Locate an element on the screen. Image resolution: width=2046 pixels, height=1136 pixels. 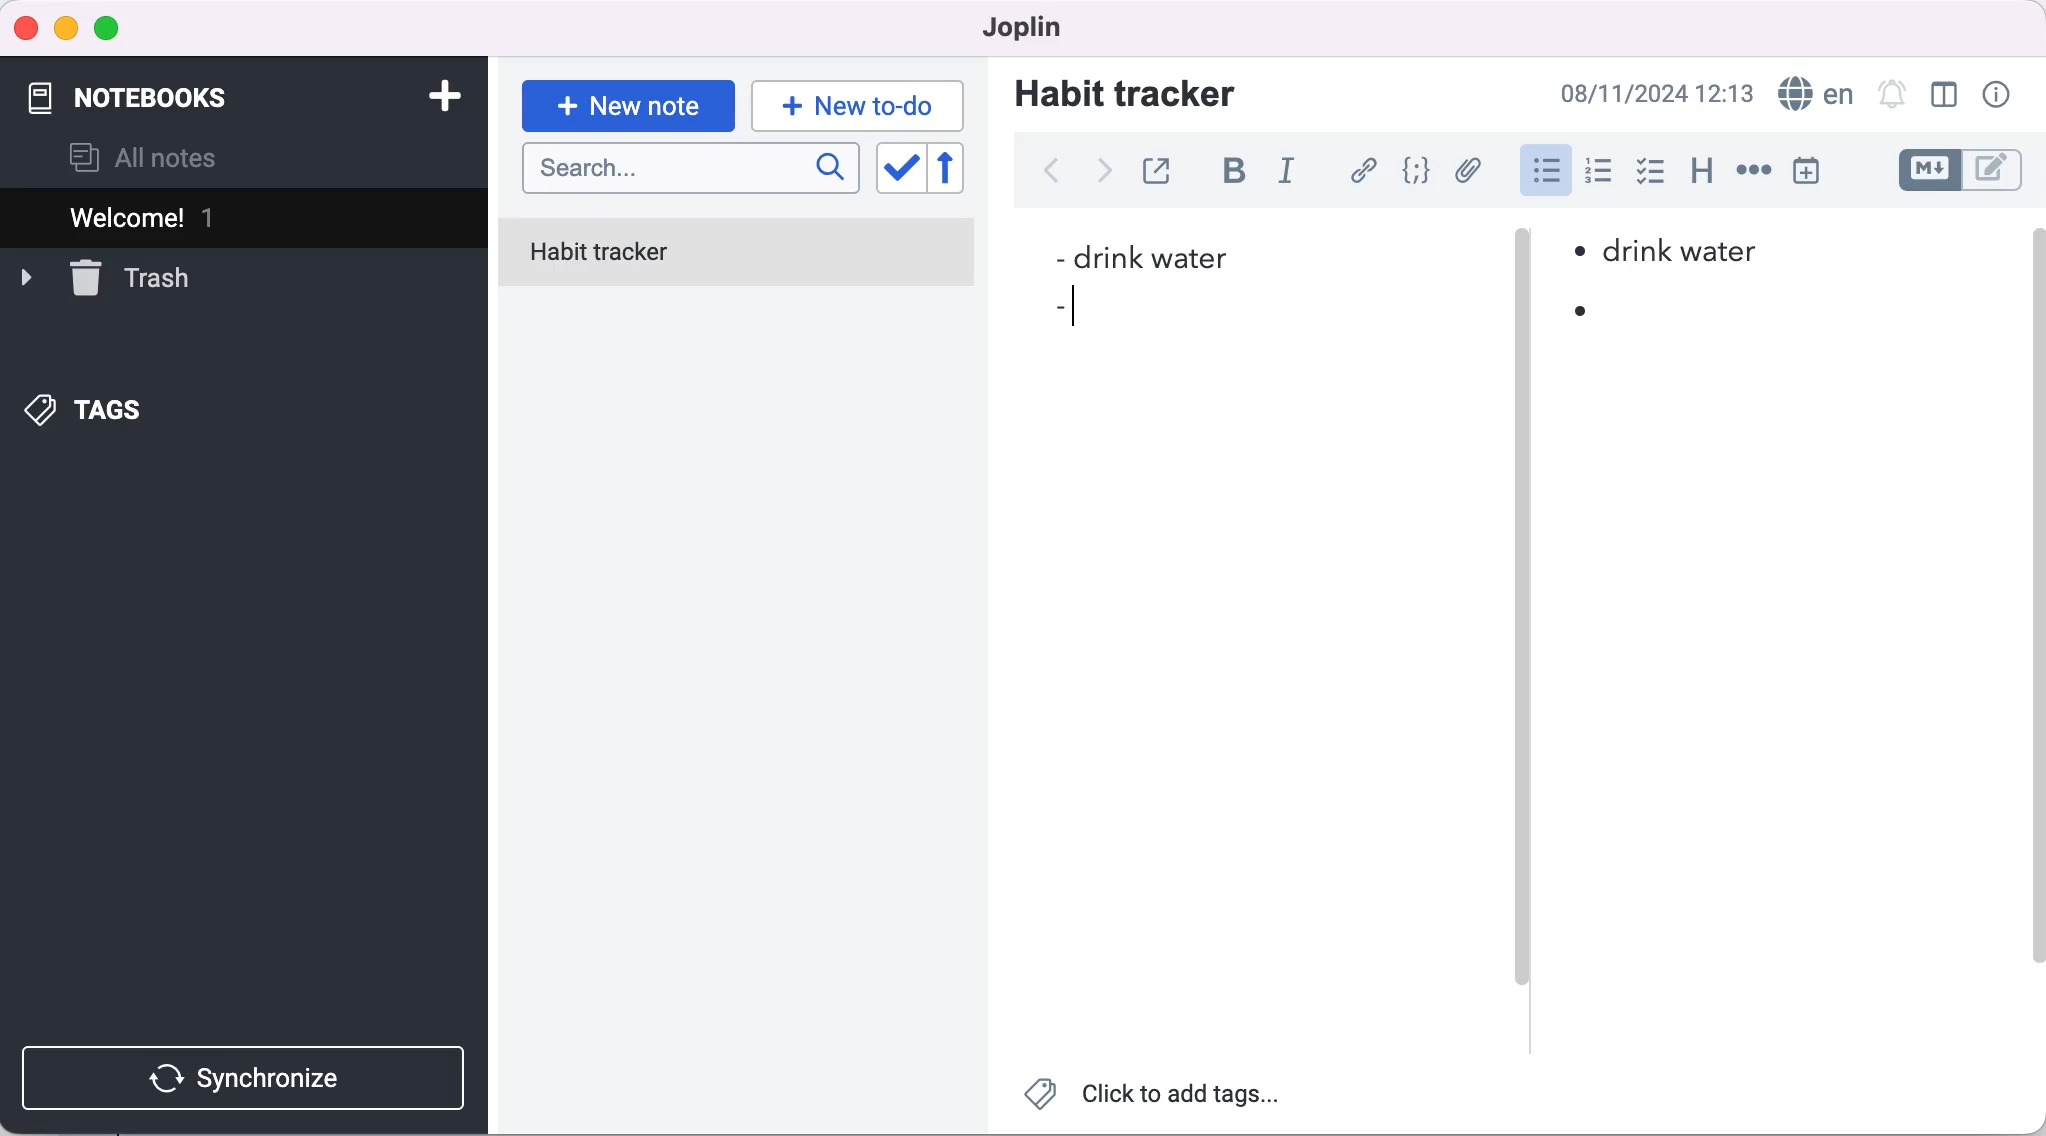
checkbox is located at coordinates (1652, 174).